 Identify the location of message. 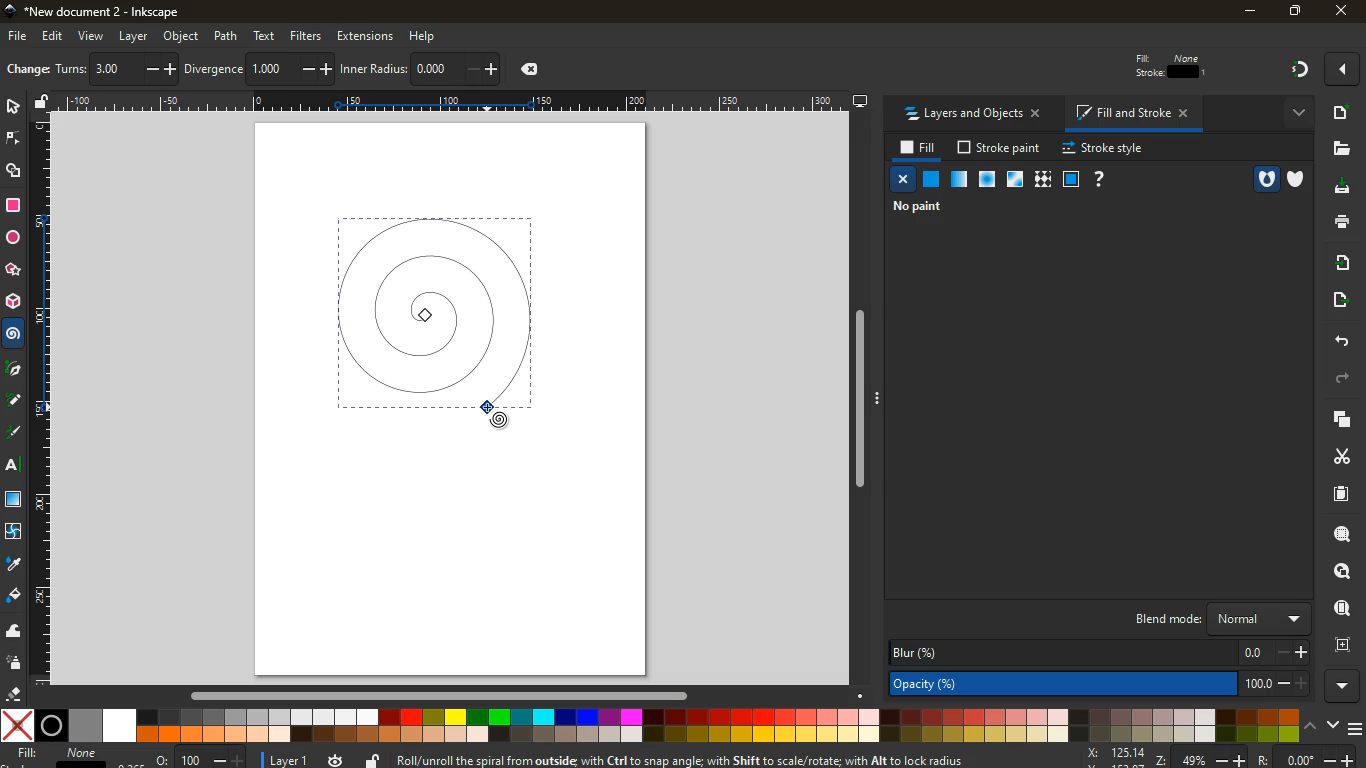
(681, 760).